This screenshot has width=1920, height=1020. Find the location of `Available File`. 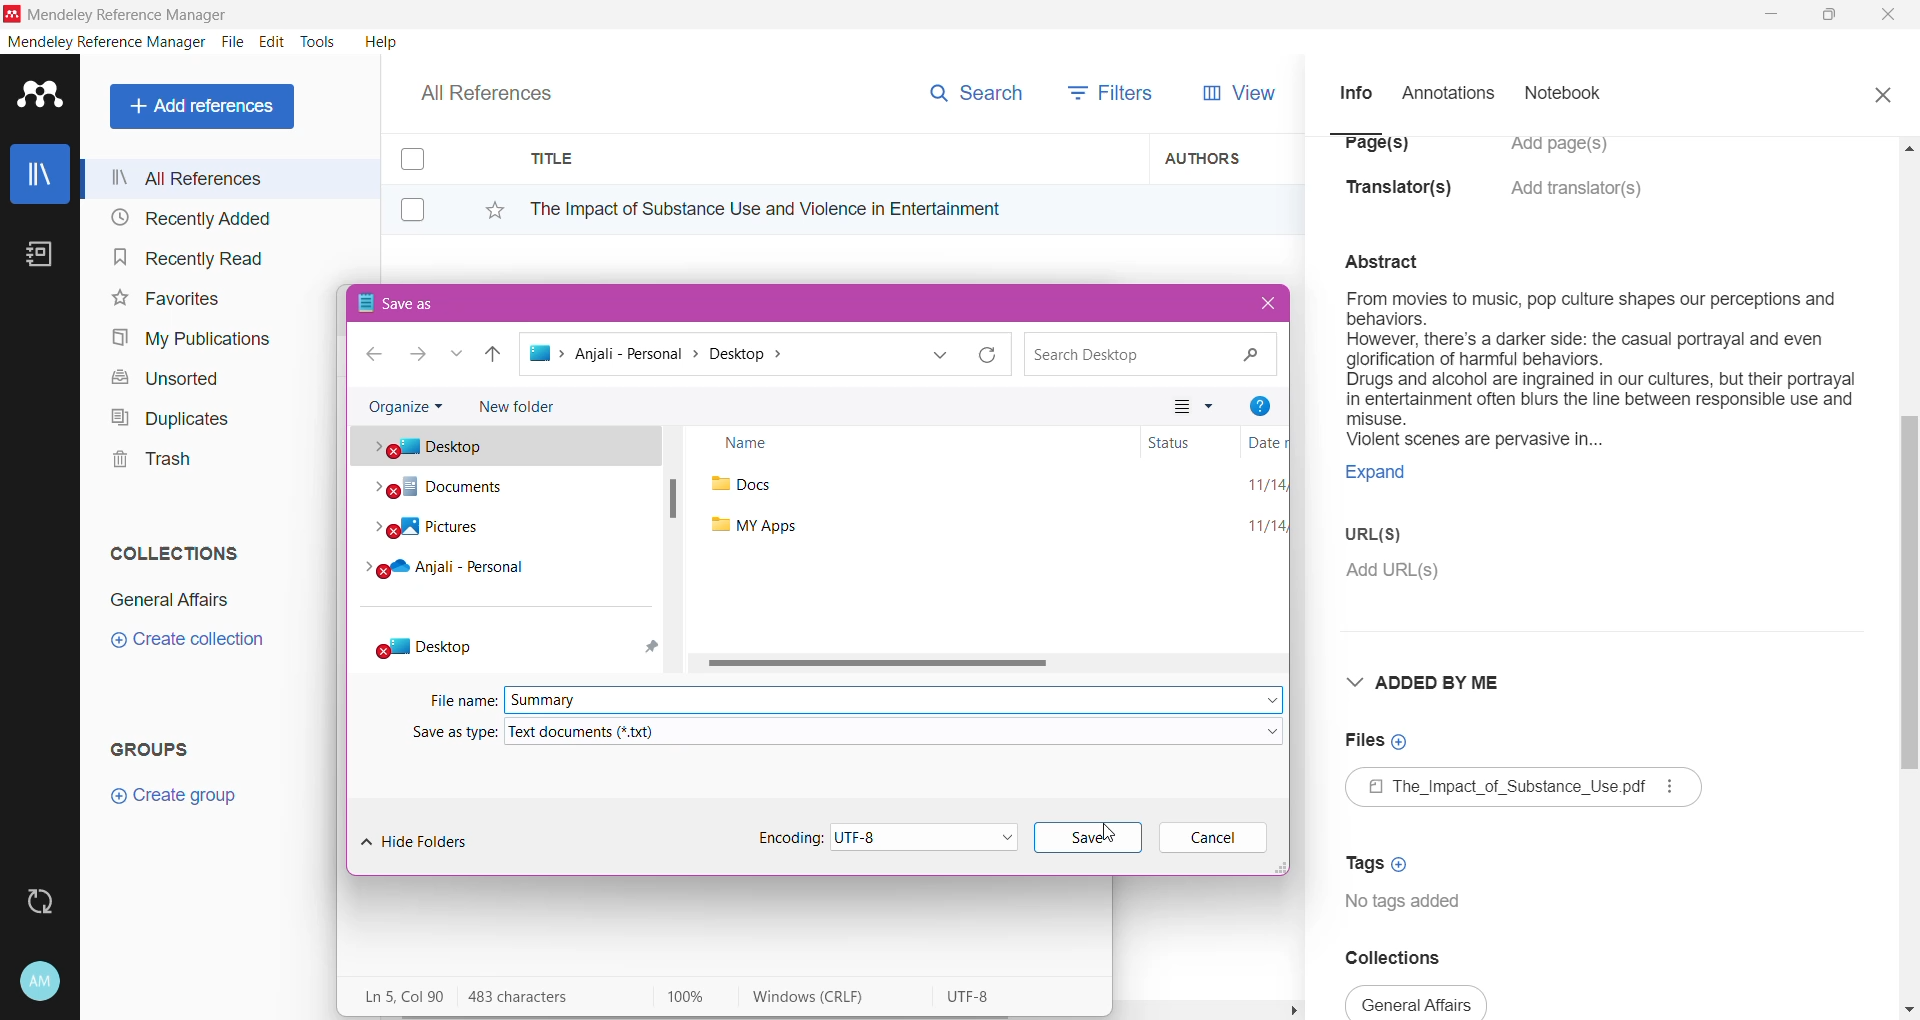

Available File is located at coordinates (1526, 790).